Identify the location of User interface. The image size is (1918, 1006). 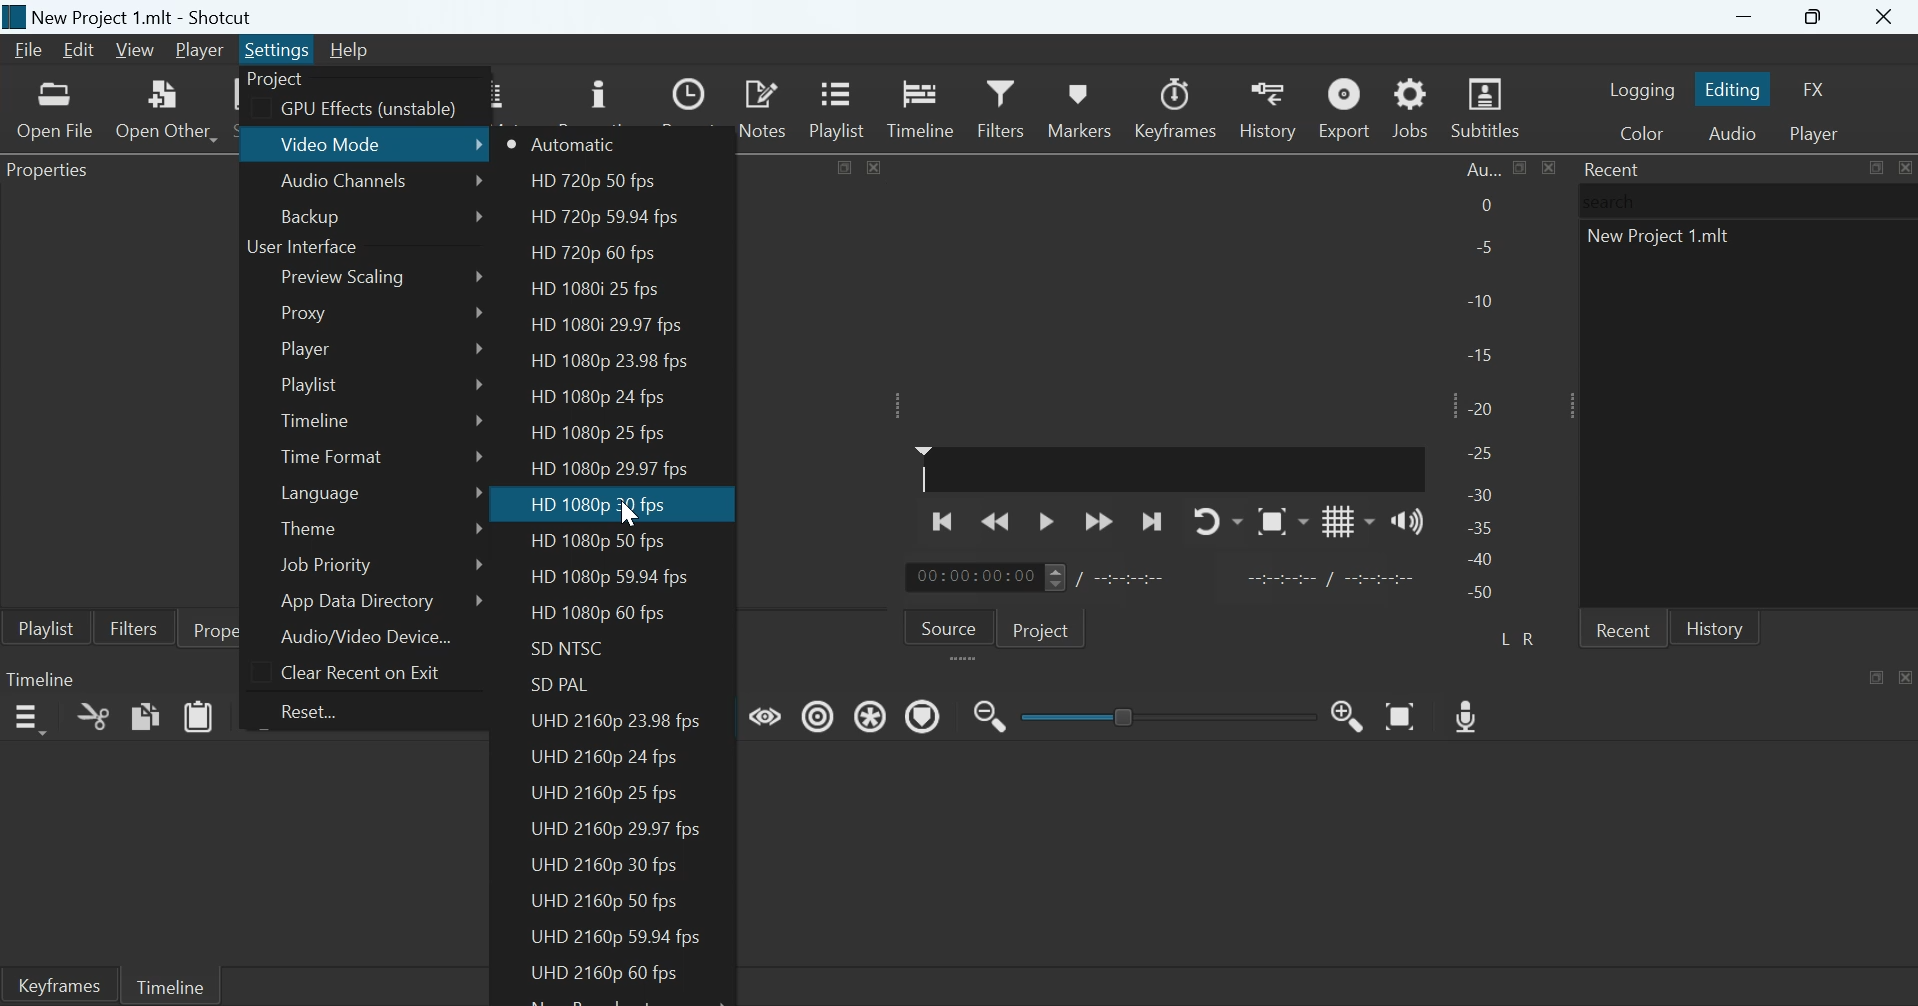
(301, 248).